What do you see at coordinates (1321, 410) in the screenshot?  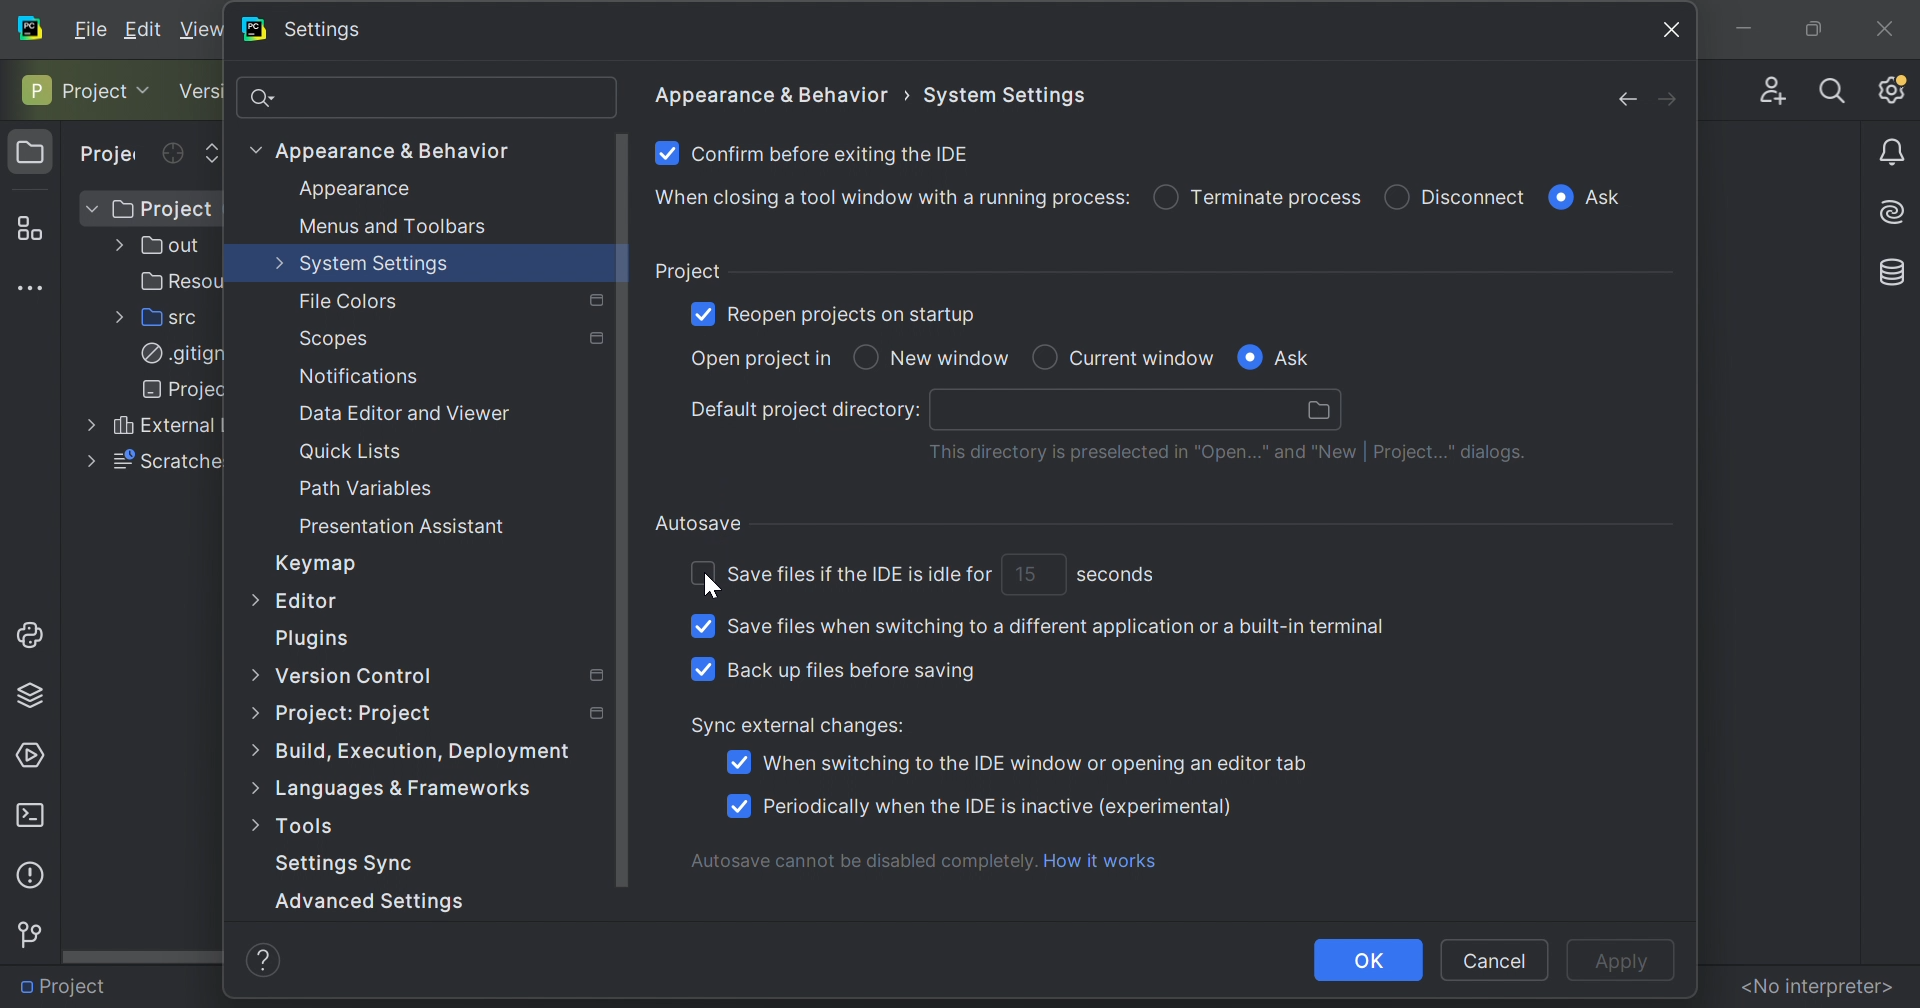 I see `Browse` at bounding box center [1321, 410].